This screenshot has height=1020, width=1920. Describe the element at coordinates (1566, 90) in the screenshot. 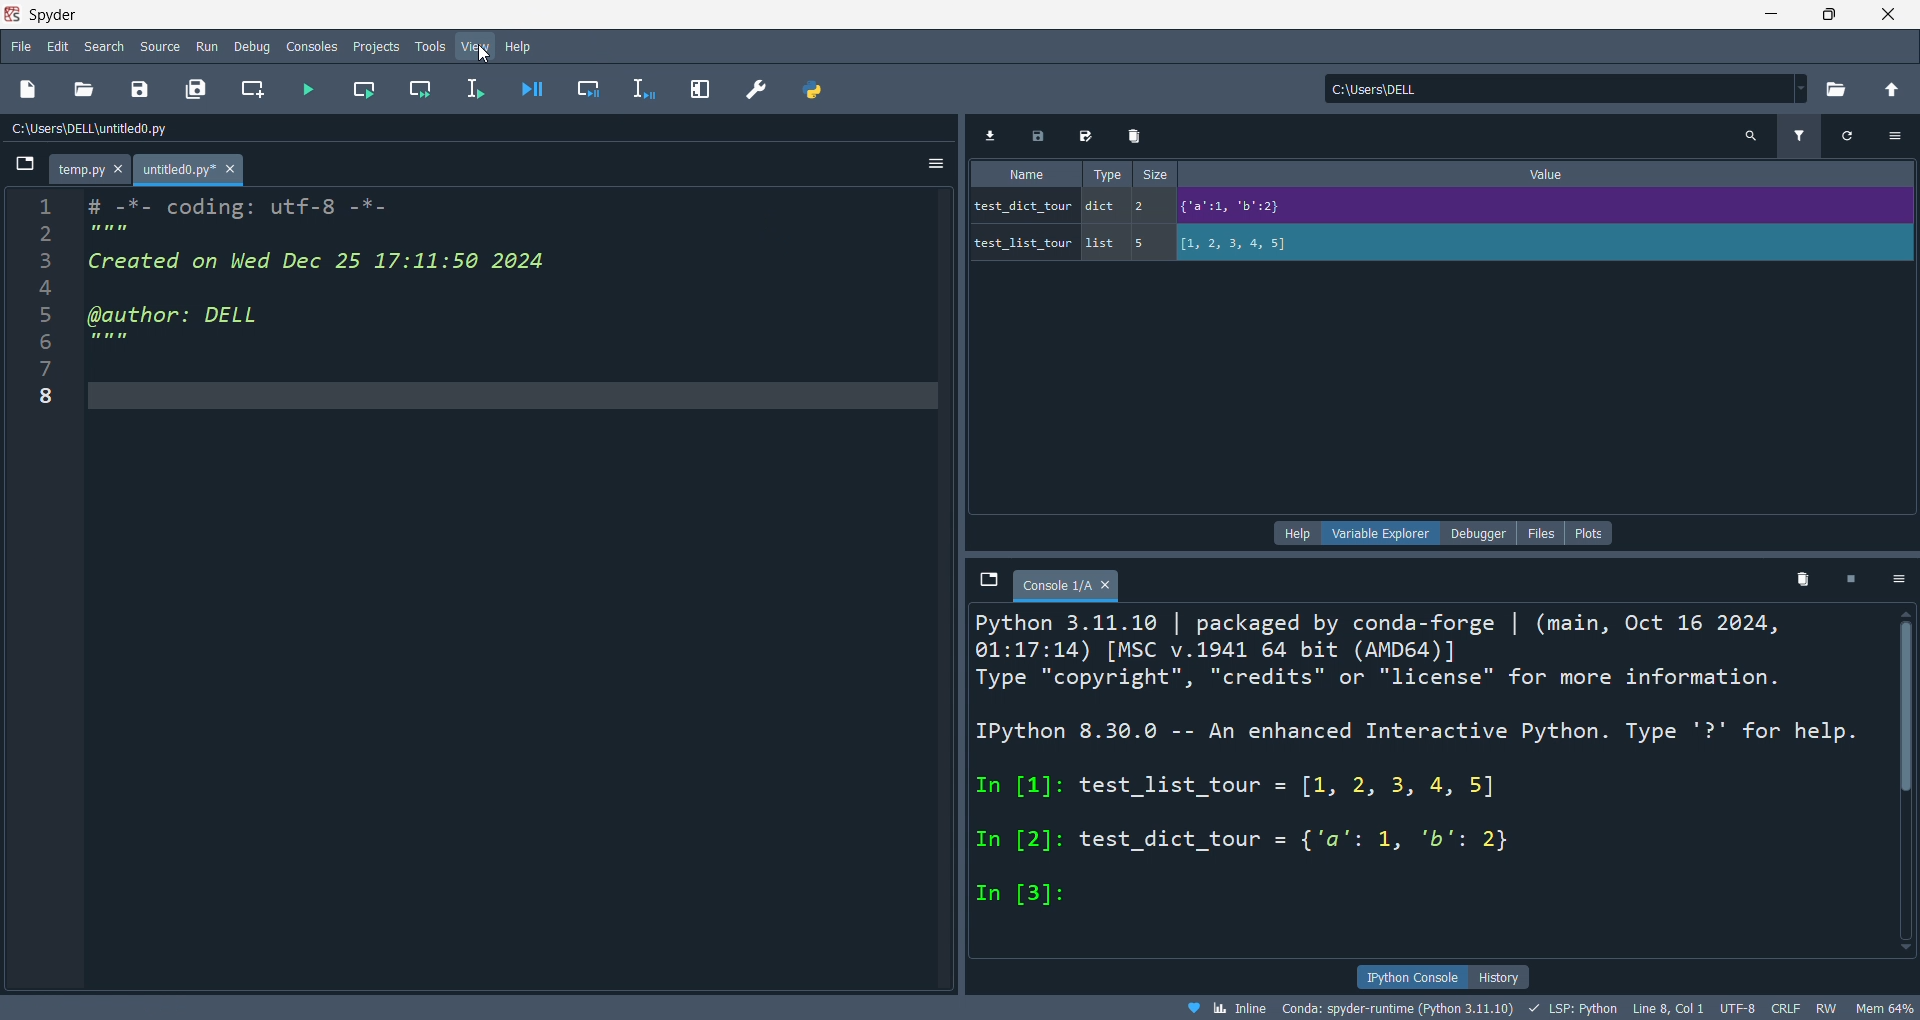

I see `current directory` at that location.